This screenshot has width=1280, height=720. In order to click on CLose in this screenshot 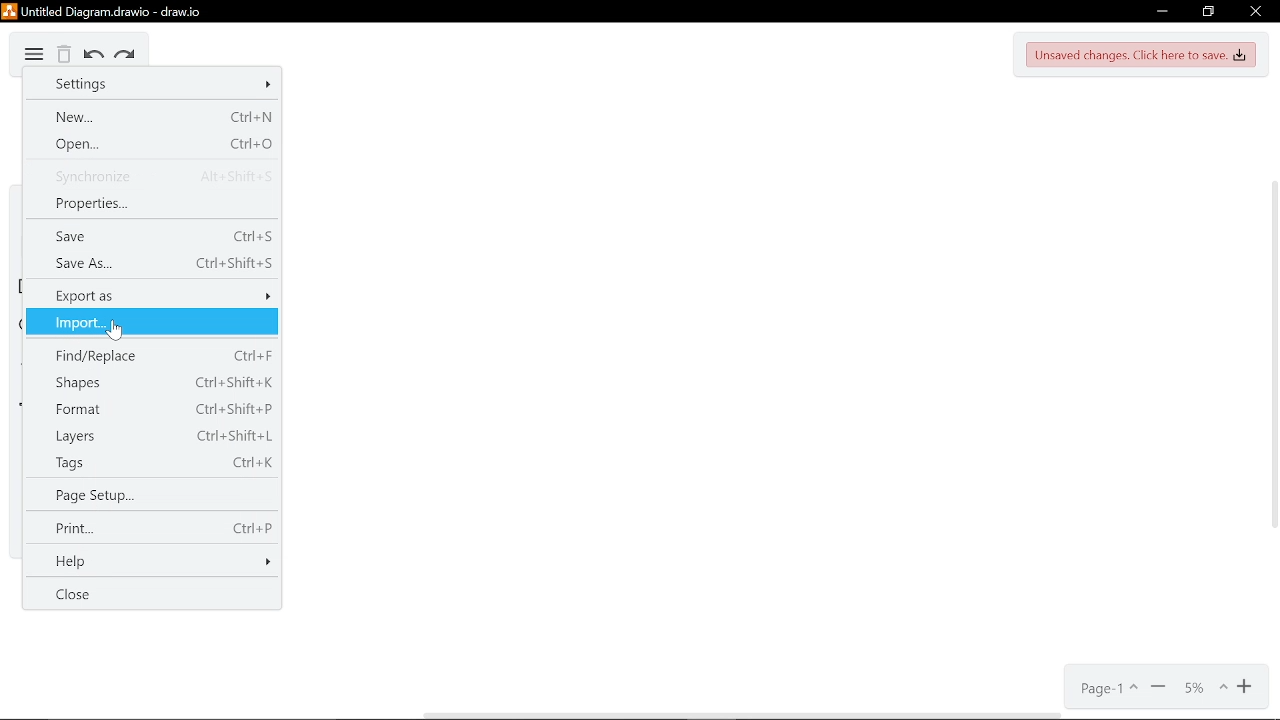, I will do `click(1255, 11)`.